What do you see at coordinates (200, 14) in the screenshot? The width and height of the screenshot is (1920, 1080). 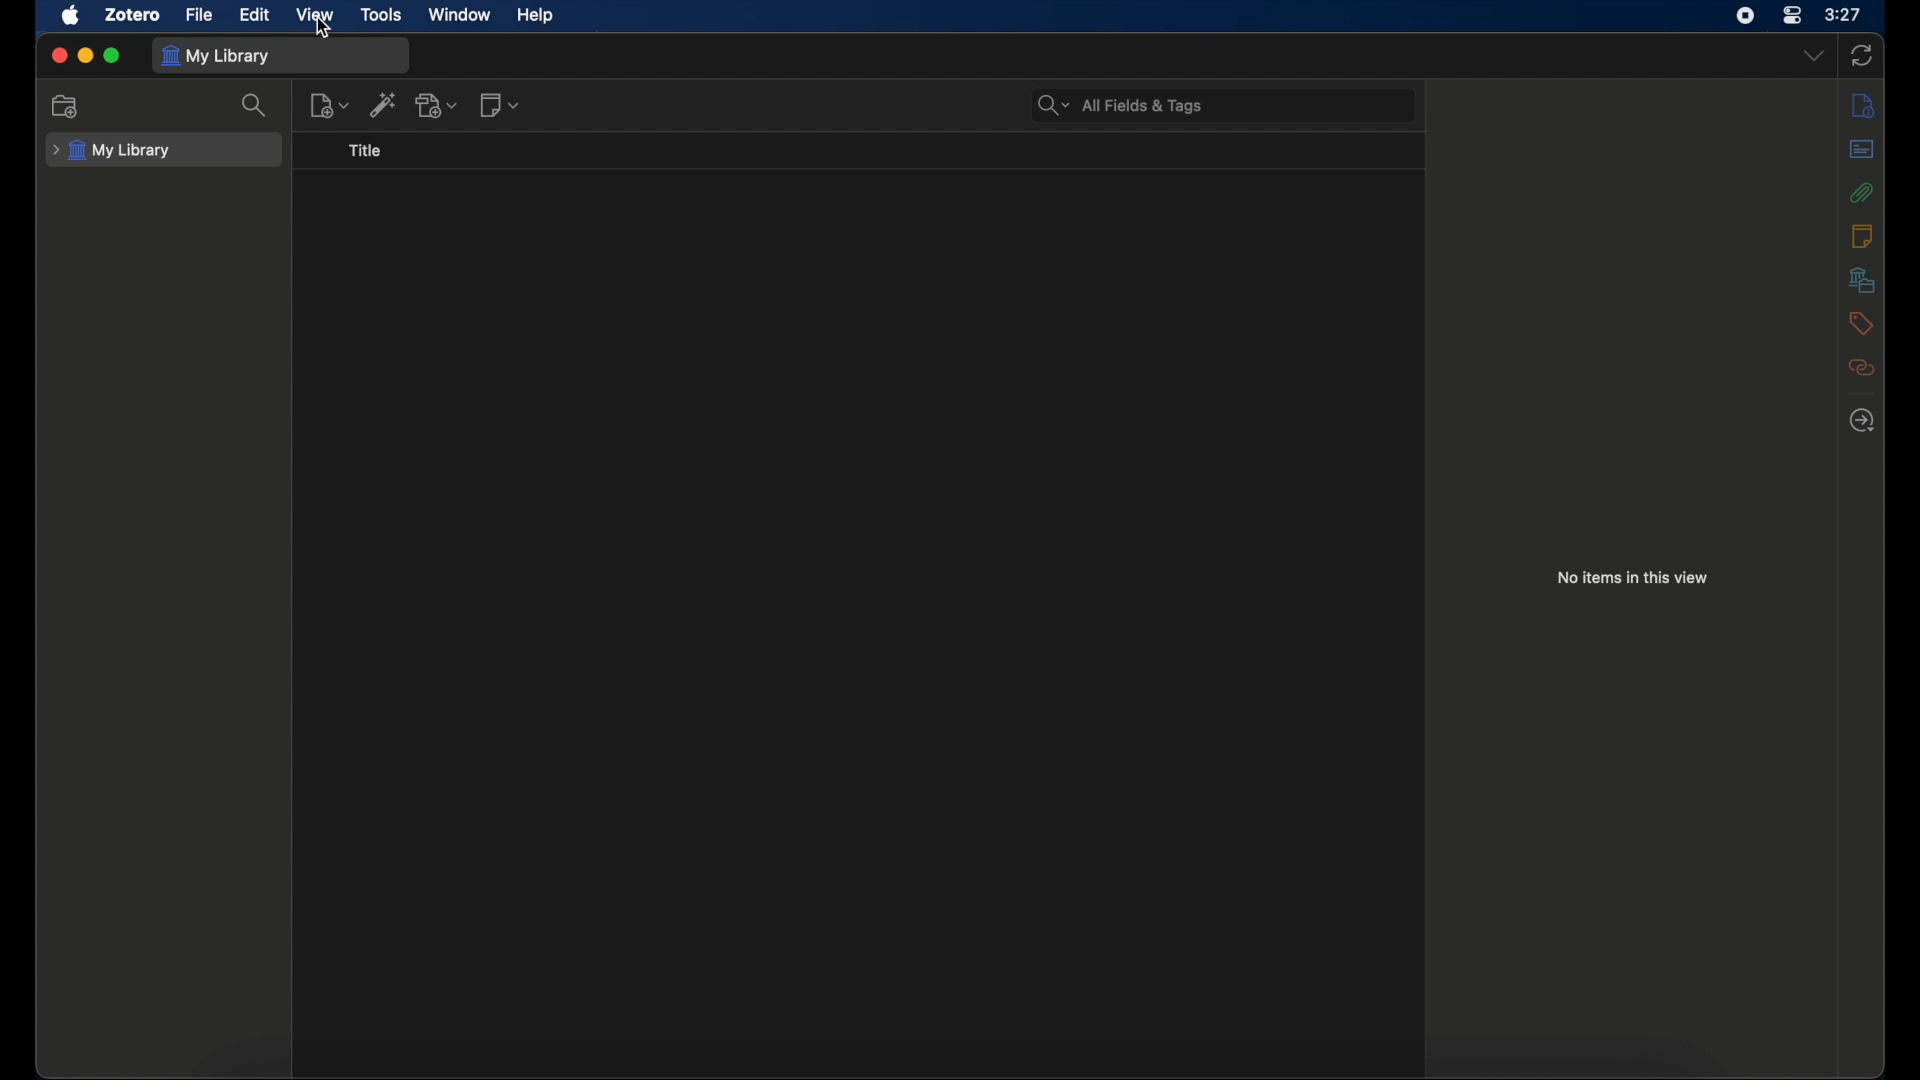 I see `file` at bounding box center [200, 14].